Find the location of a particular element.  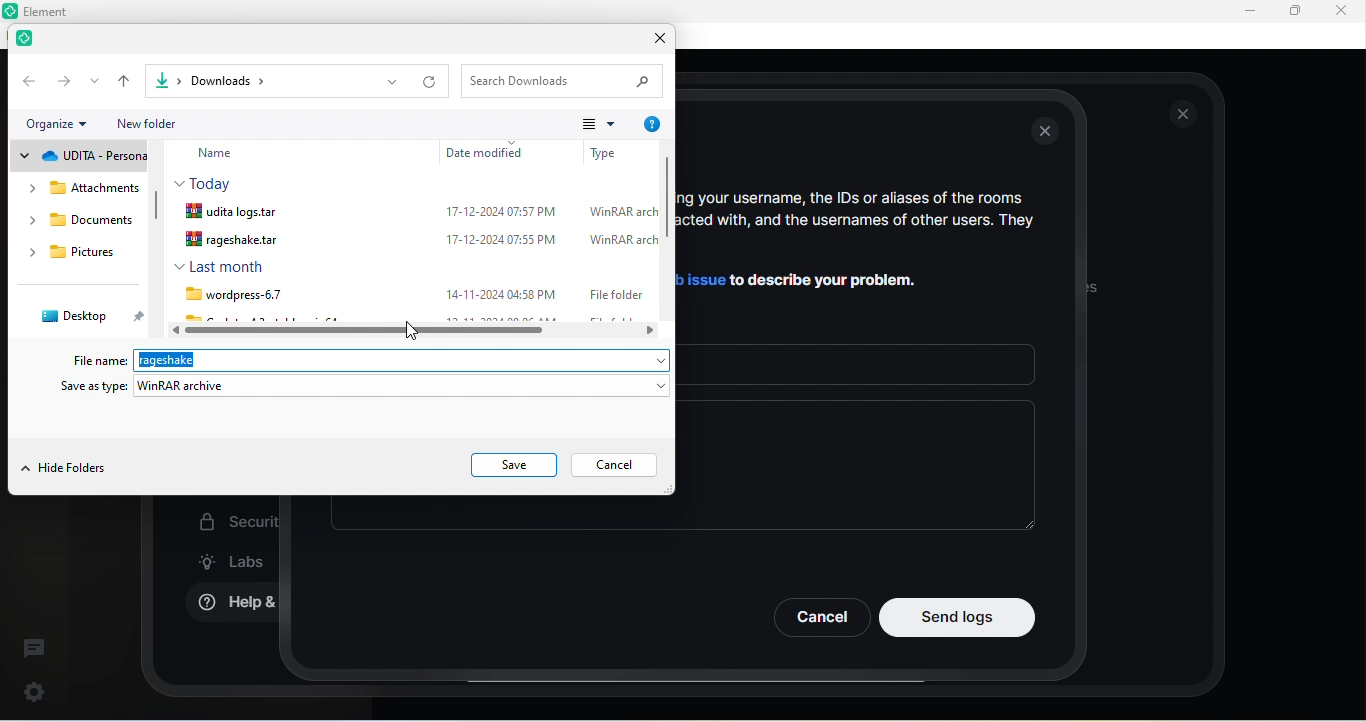

back is located at coordinates (27, 80).